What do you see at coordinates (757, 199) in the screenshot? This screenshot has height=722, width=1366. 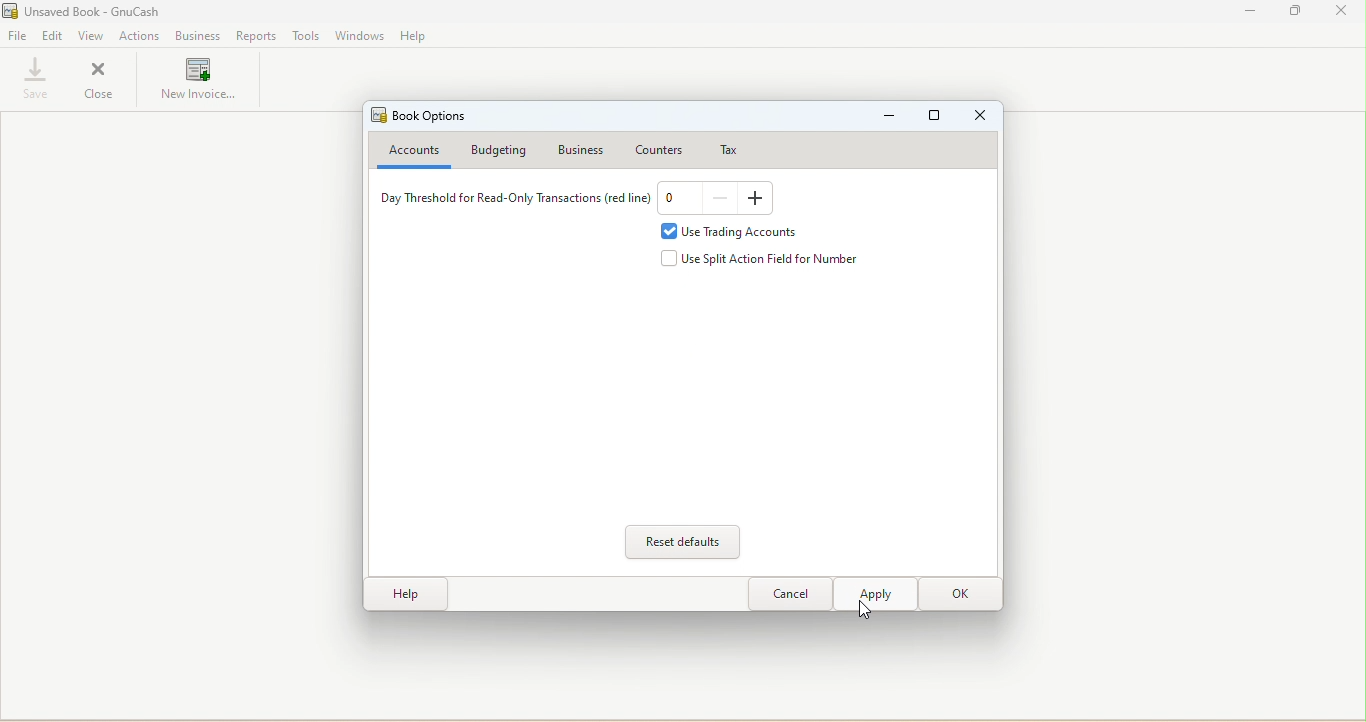 I see `Increase` at bounding box center [757, 199].